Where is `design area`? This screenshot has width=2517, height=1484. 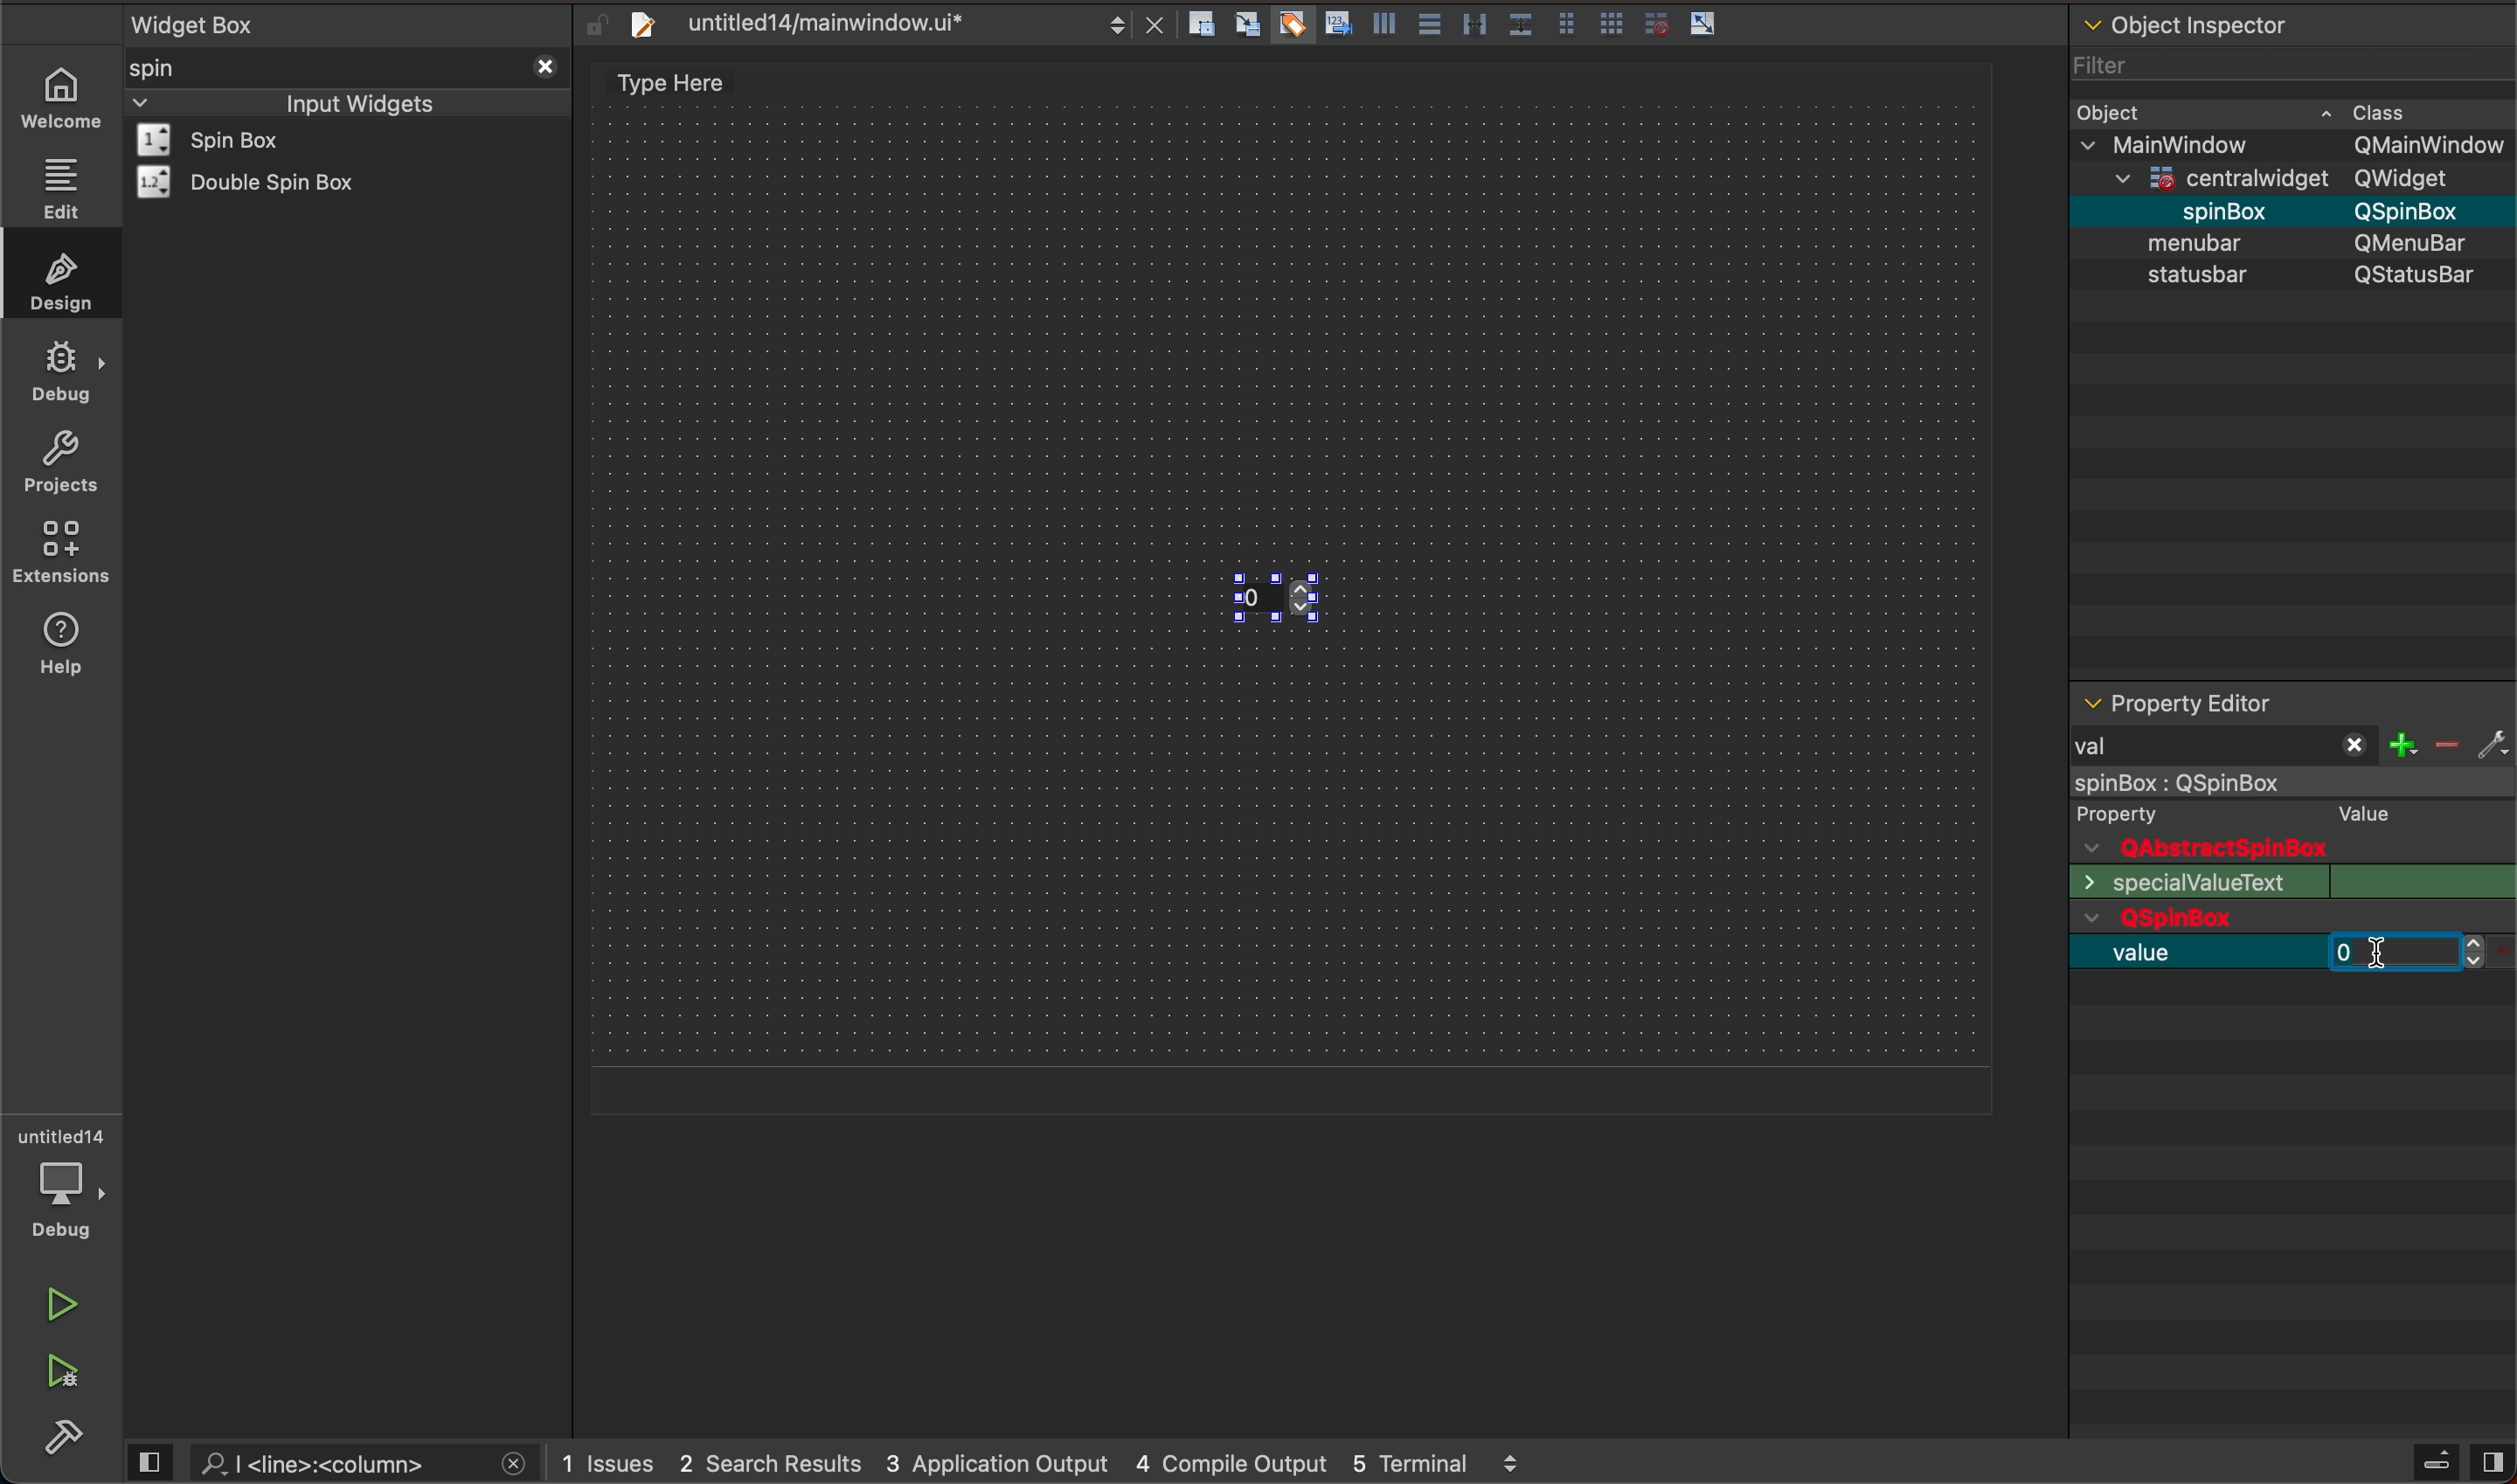 design area is located at coordinates (683, 83).